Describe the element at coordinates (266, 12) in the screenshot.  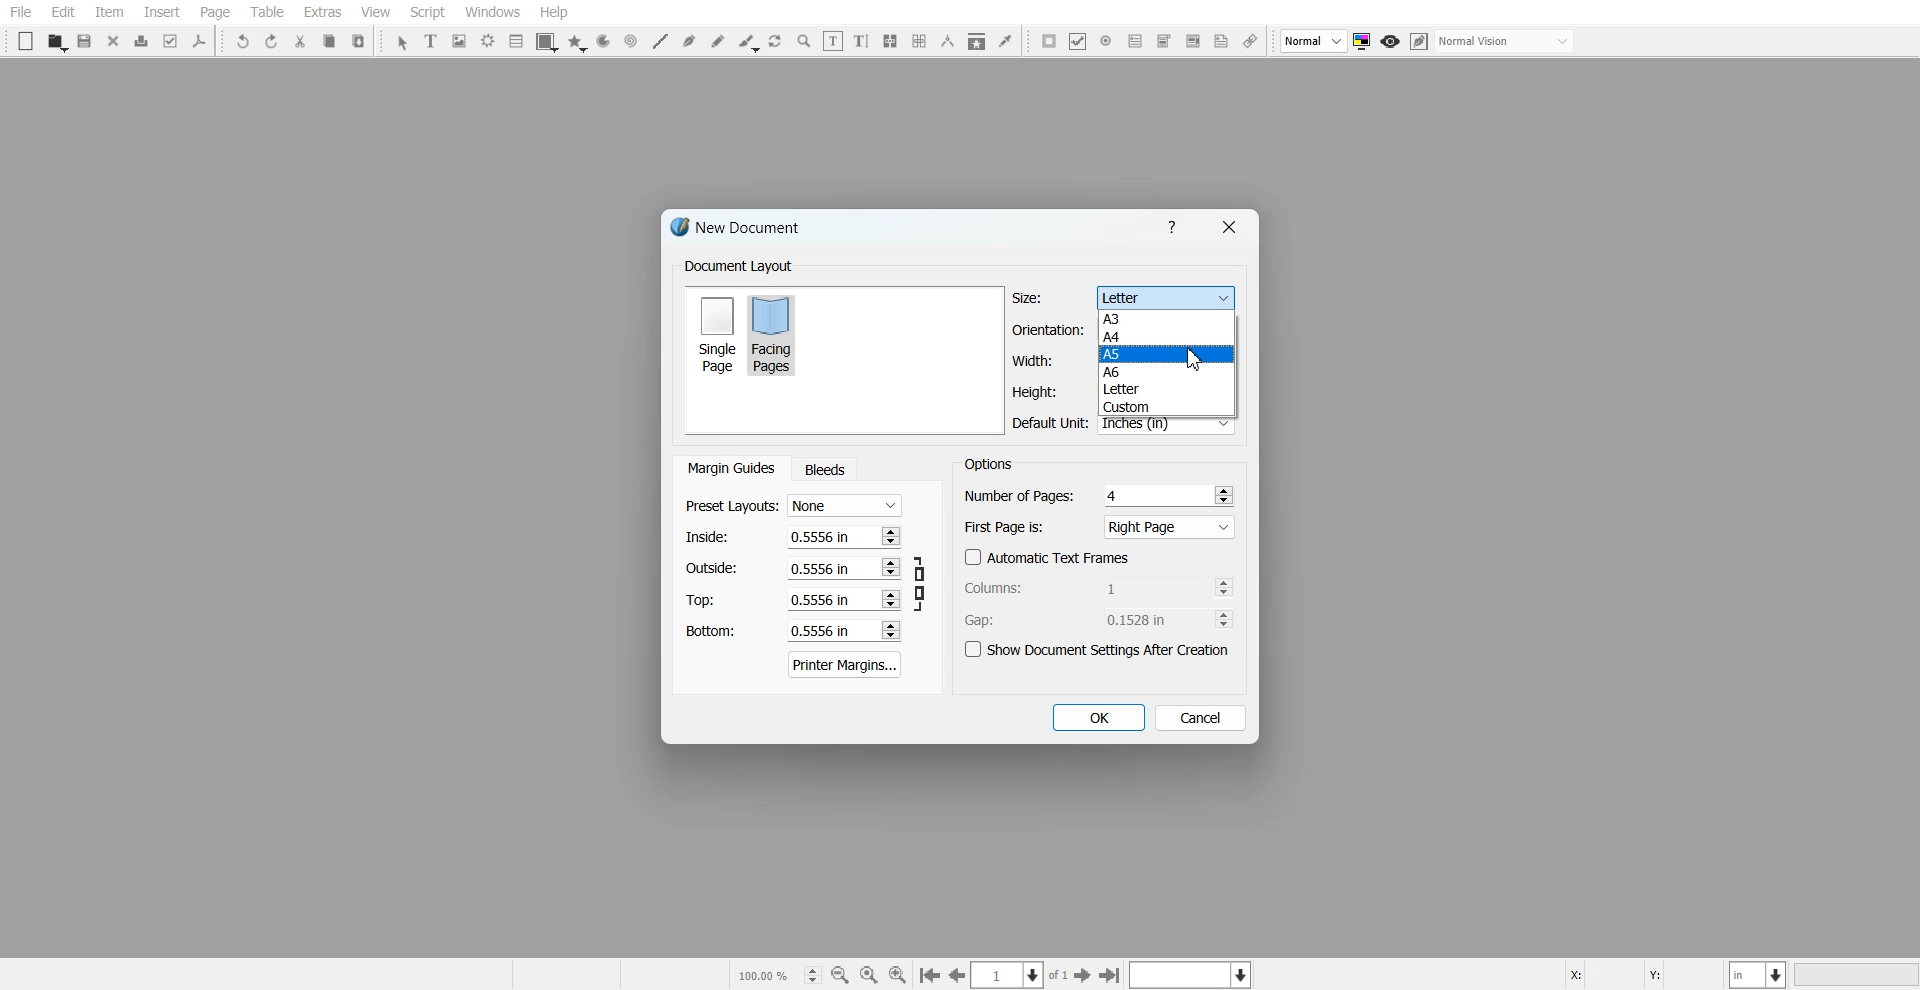
I see `Table` at that location.